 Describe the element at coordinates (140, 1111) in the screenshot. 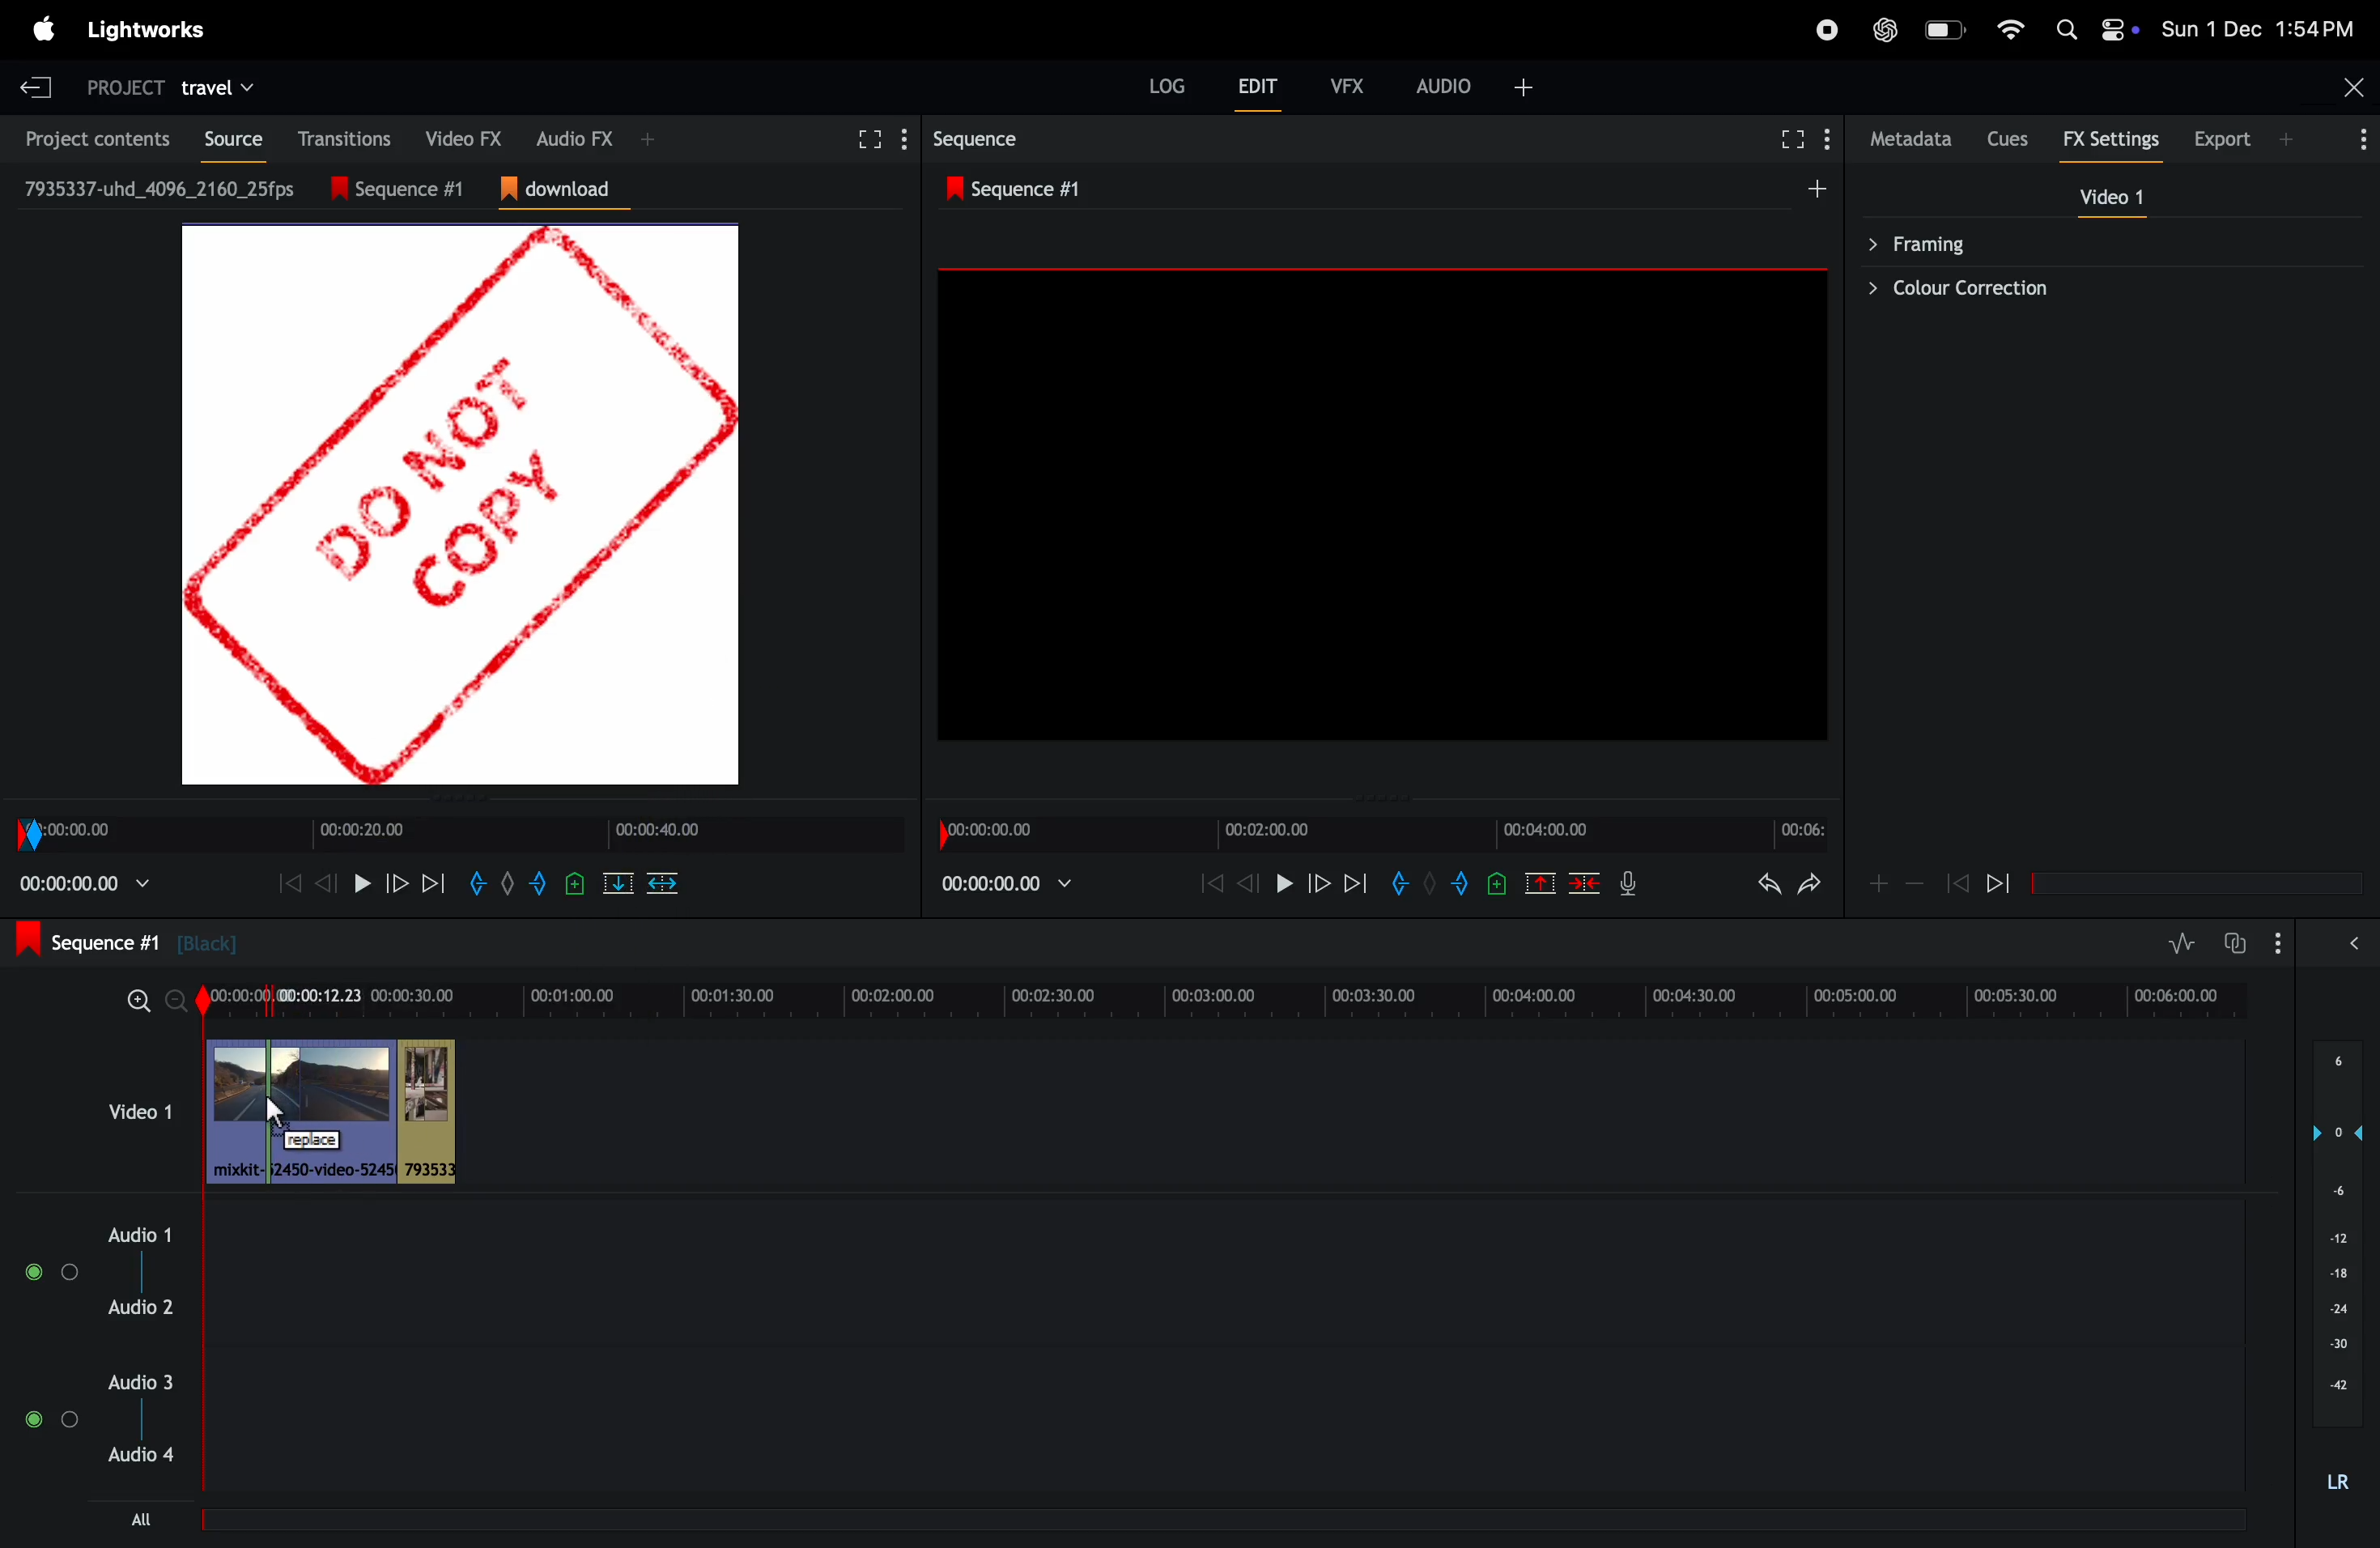

I see `video 1` at that location.